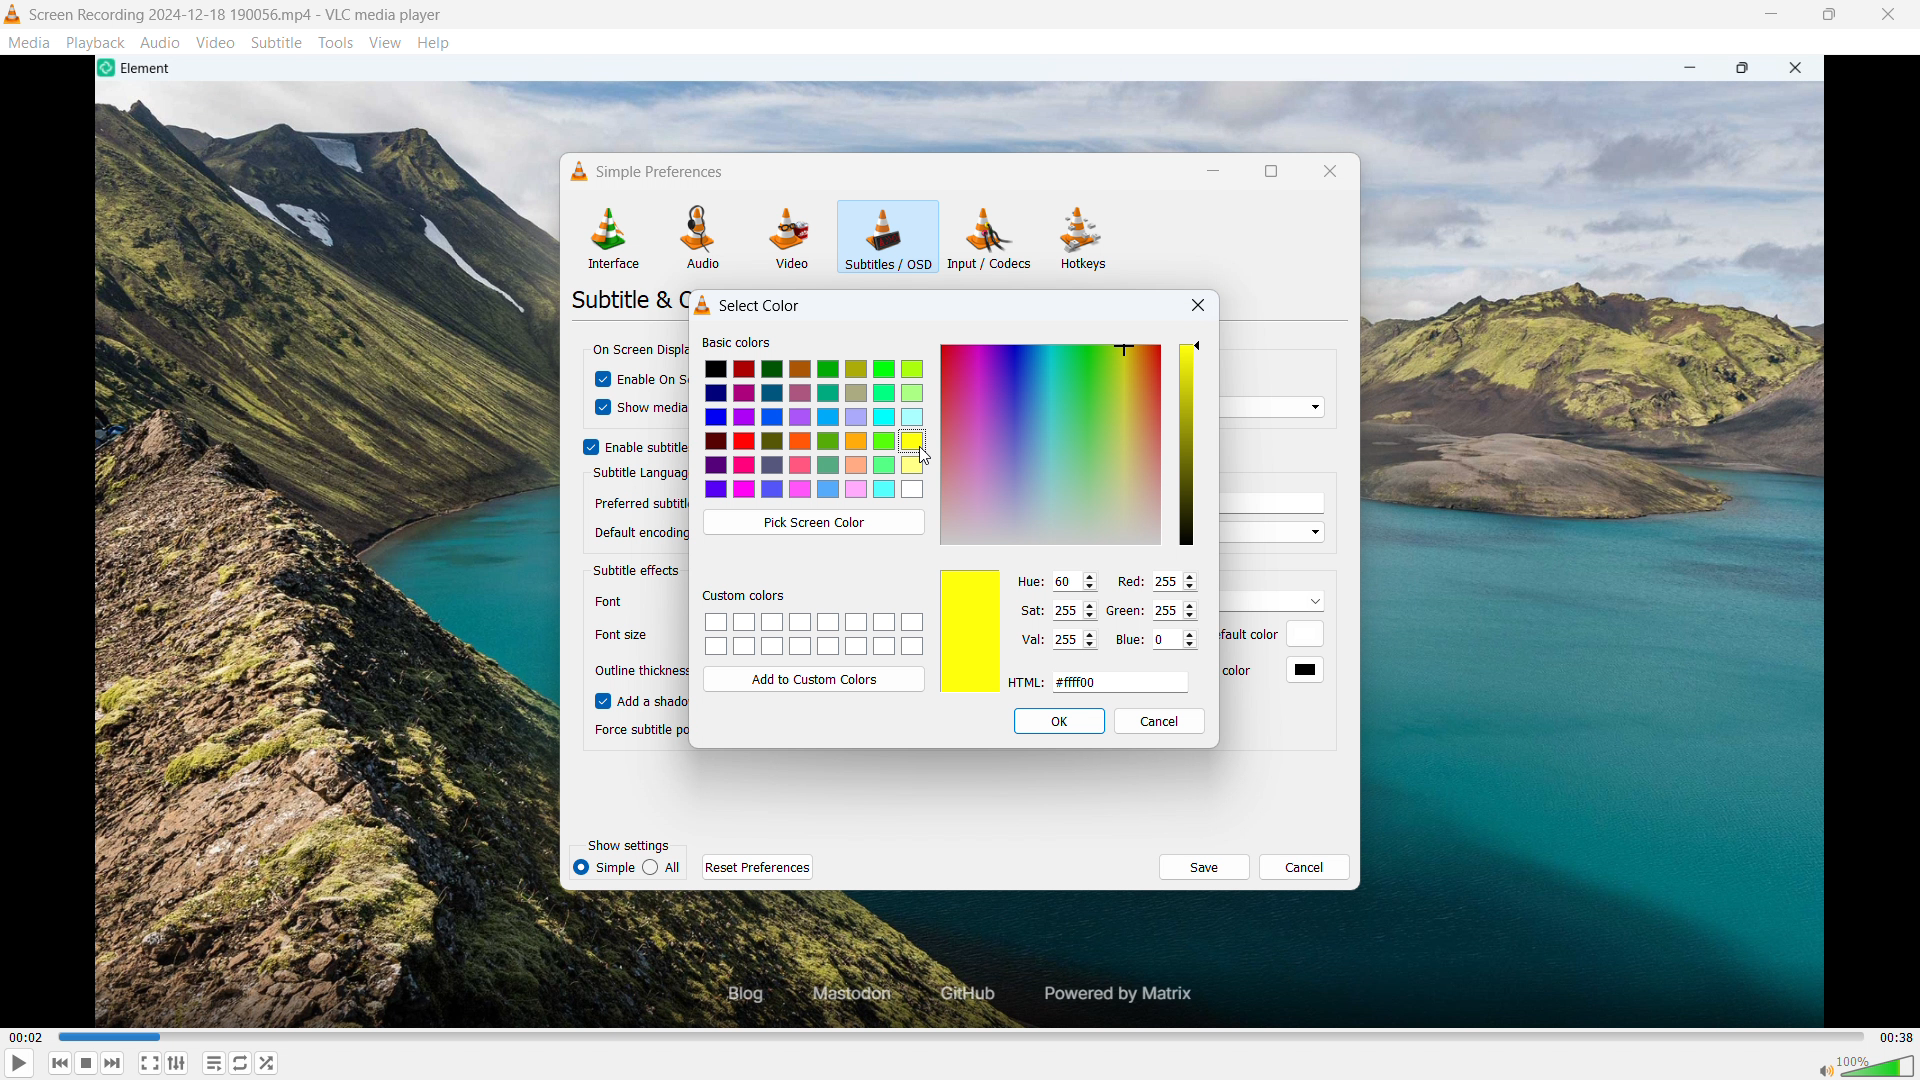  Describe the element at coordinates (648, 448) in the screenshot. I see `Enable subtitles ` at that location.